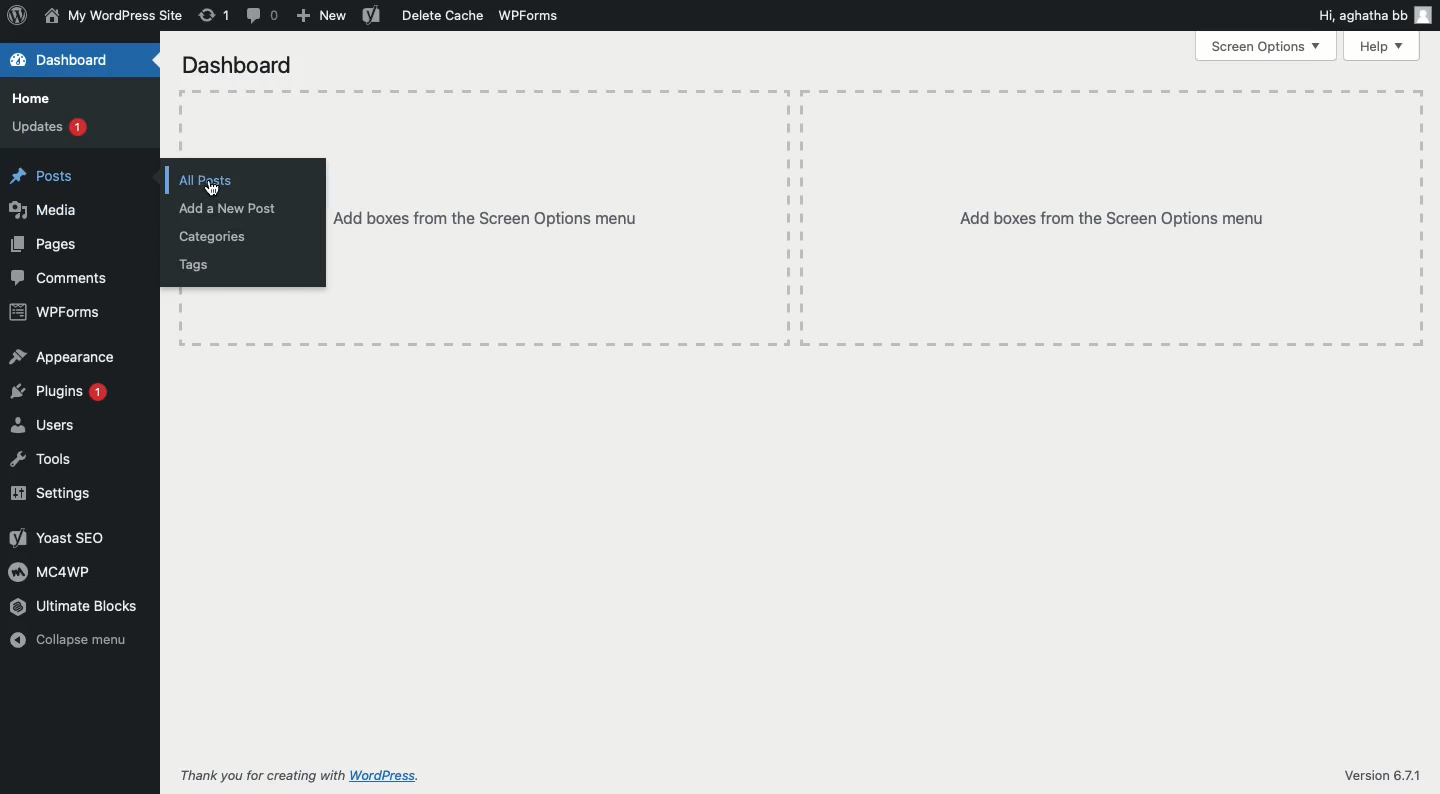  I want to click on Add a New Post, so click(240, 208).